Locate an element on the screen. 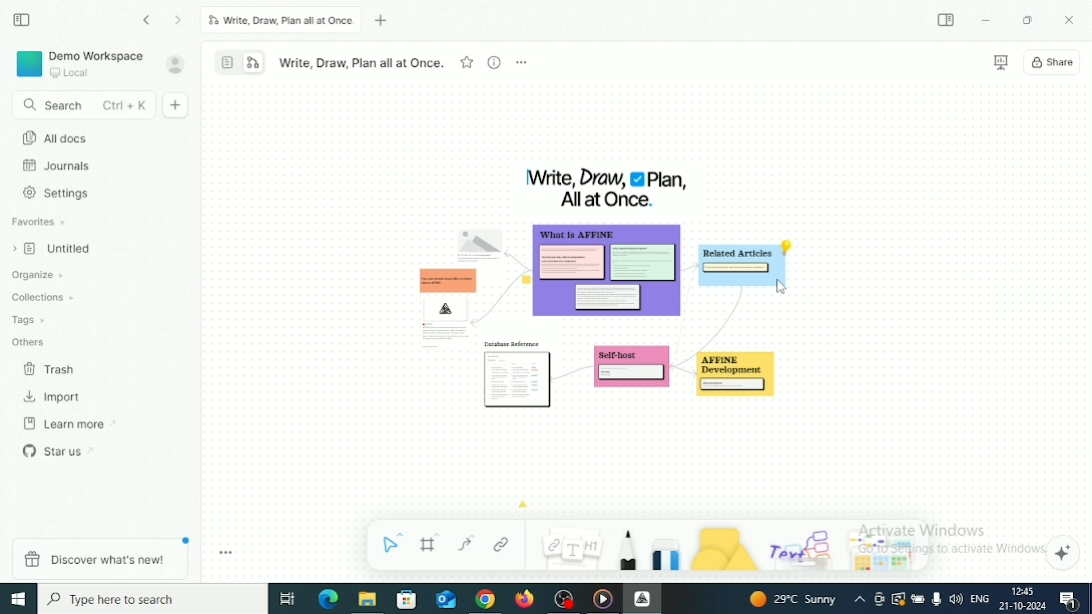  Discover what's new! is located at coordinates (98, 558).